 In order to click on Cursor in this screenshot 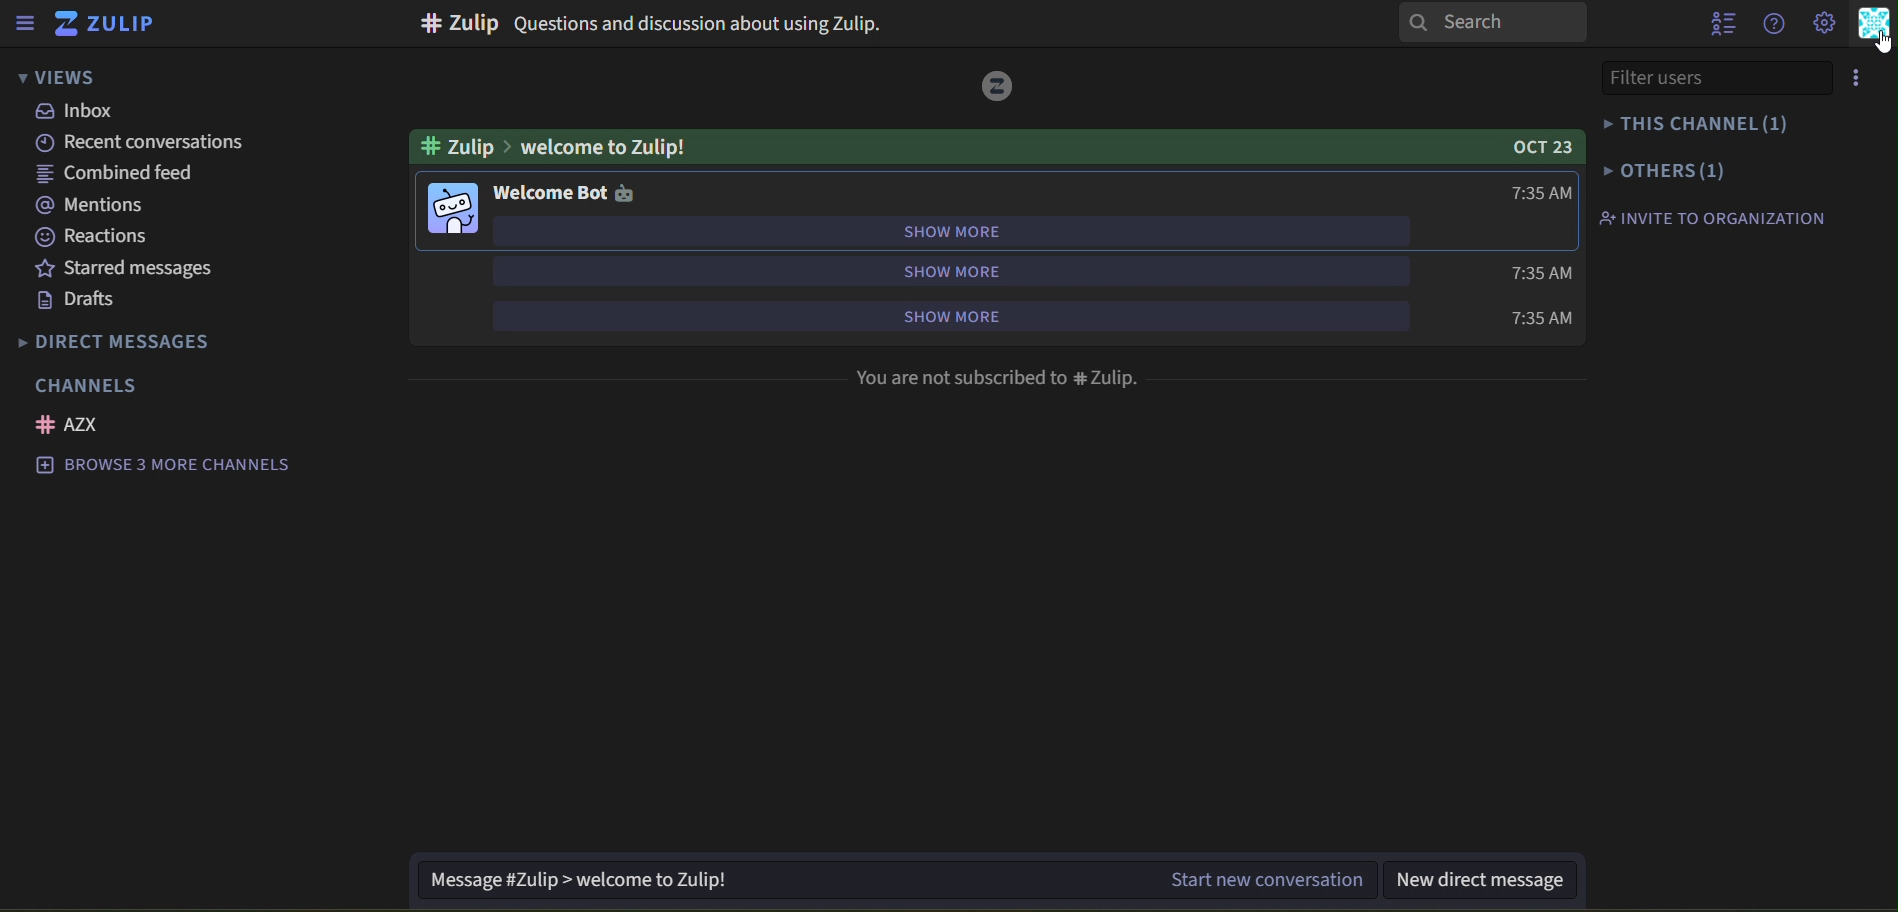, I will do `click(1883, 41)`.